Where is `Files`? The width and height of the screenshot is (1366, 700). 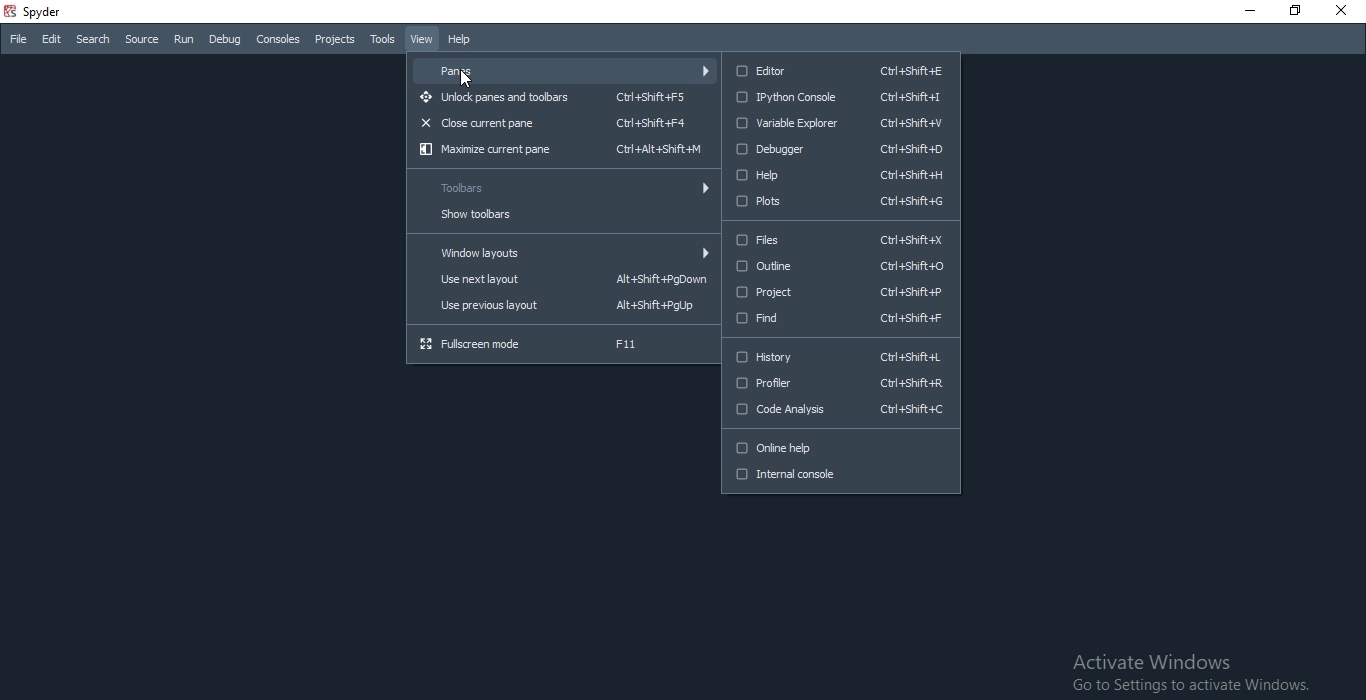
Files is located at coordinates (838, 240).